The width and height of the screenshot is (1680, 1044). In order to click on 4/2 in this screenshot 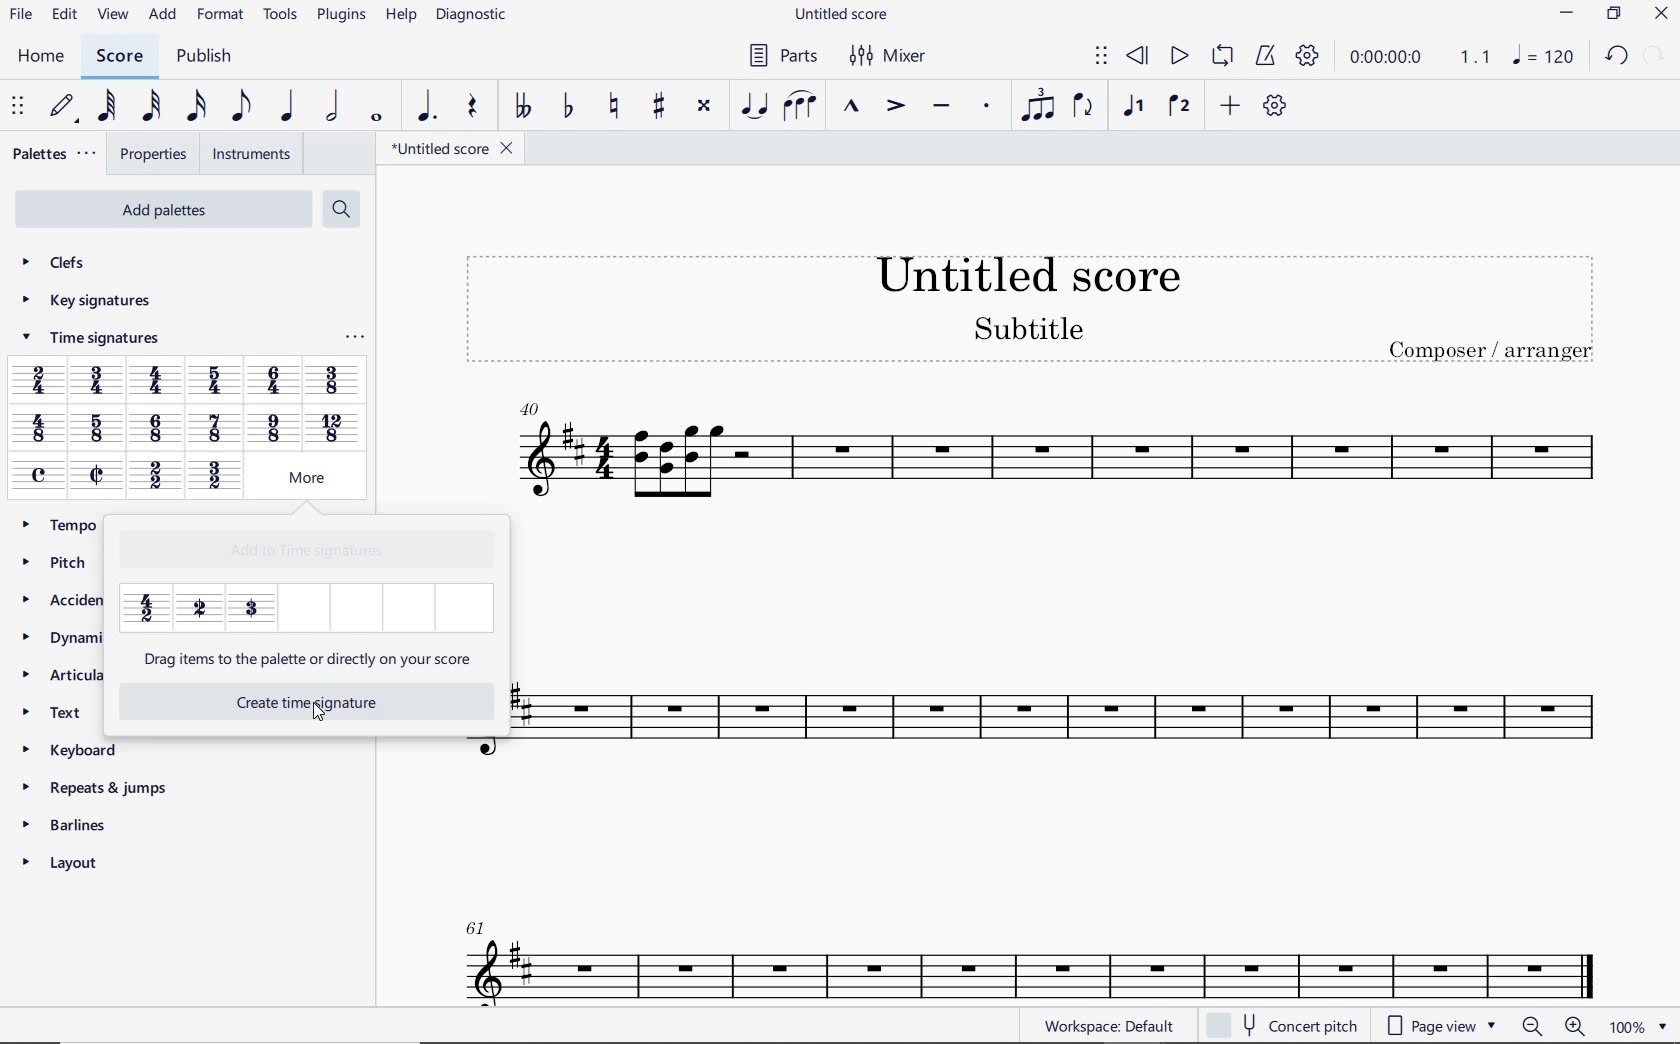, I will do `click(146, 609)`.